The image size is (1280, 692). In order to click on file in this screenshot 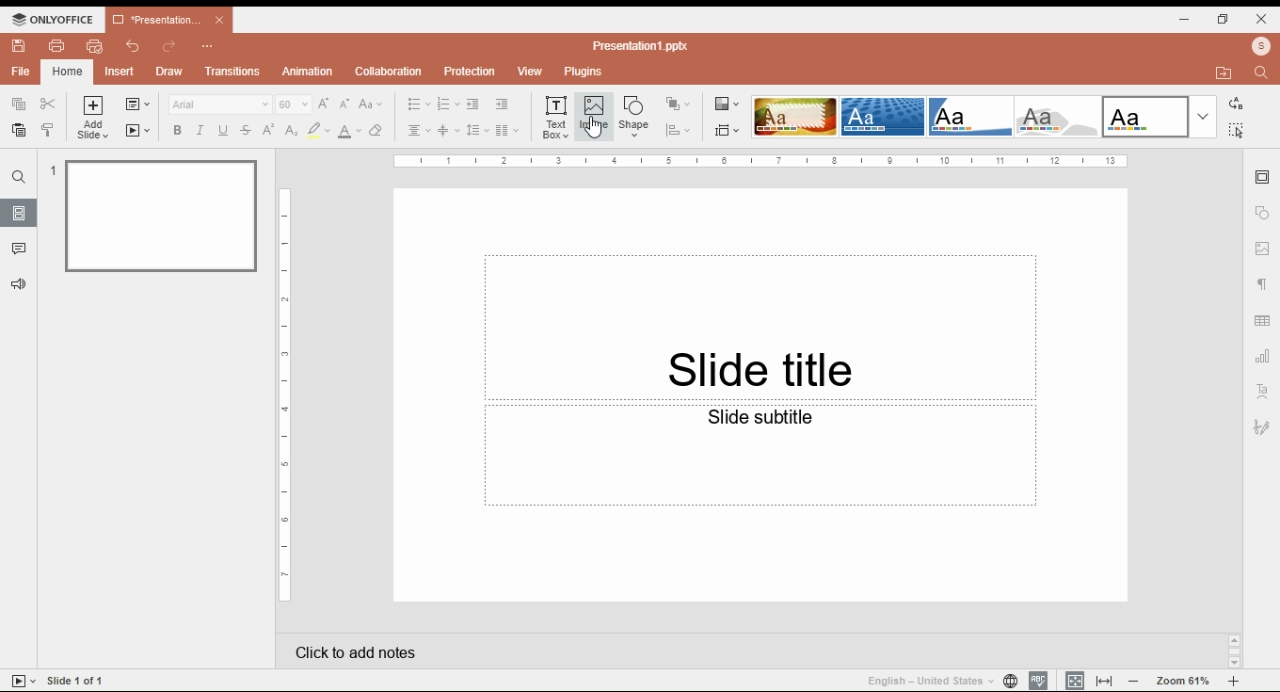, I will do `click(22, 72)`.